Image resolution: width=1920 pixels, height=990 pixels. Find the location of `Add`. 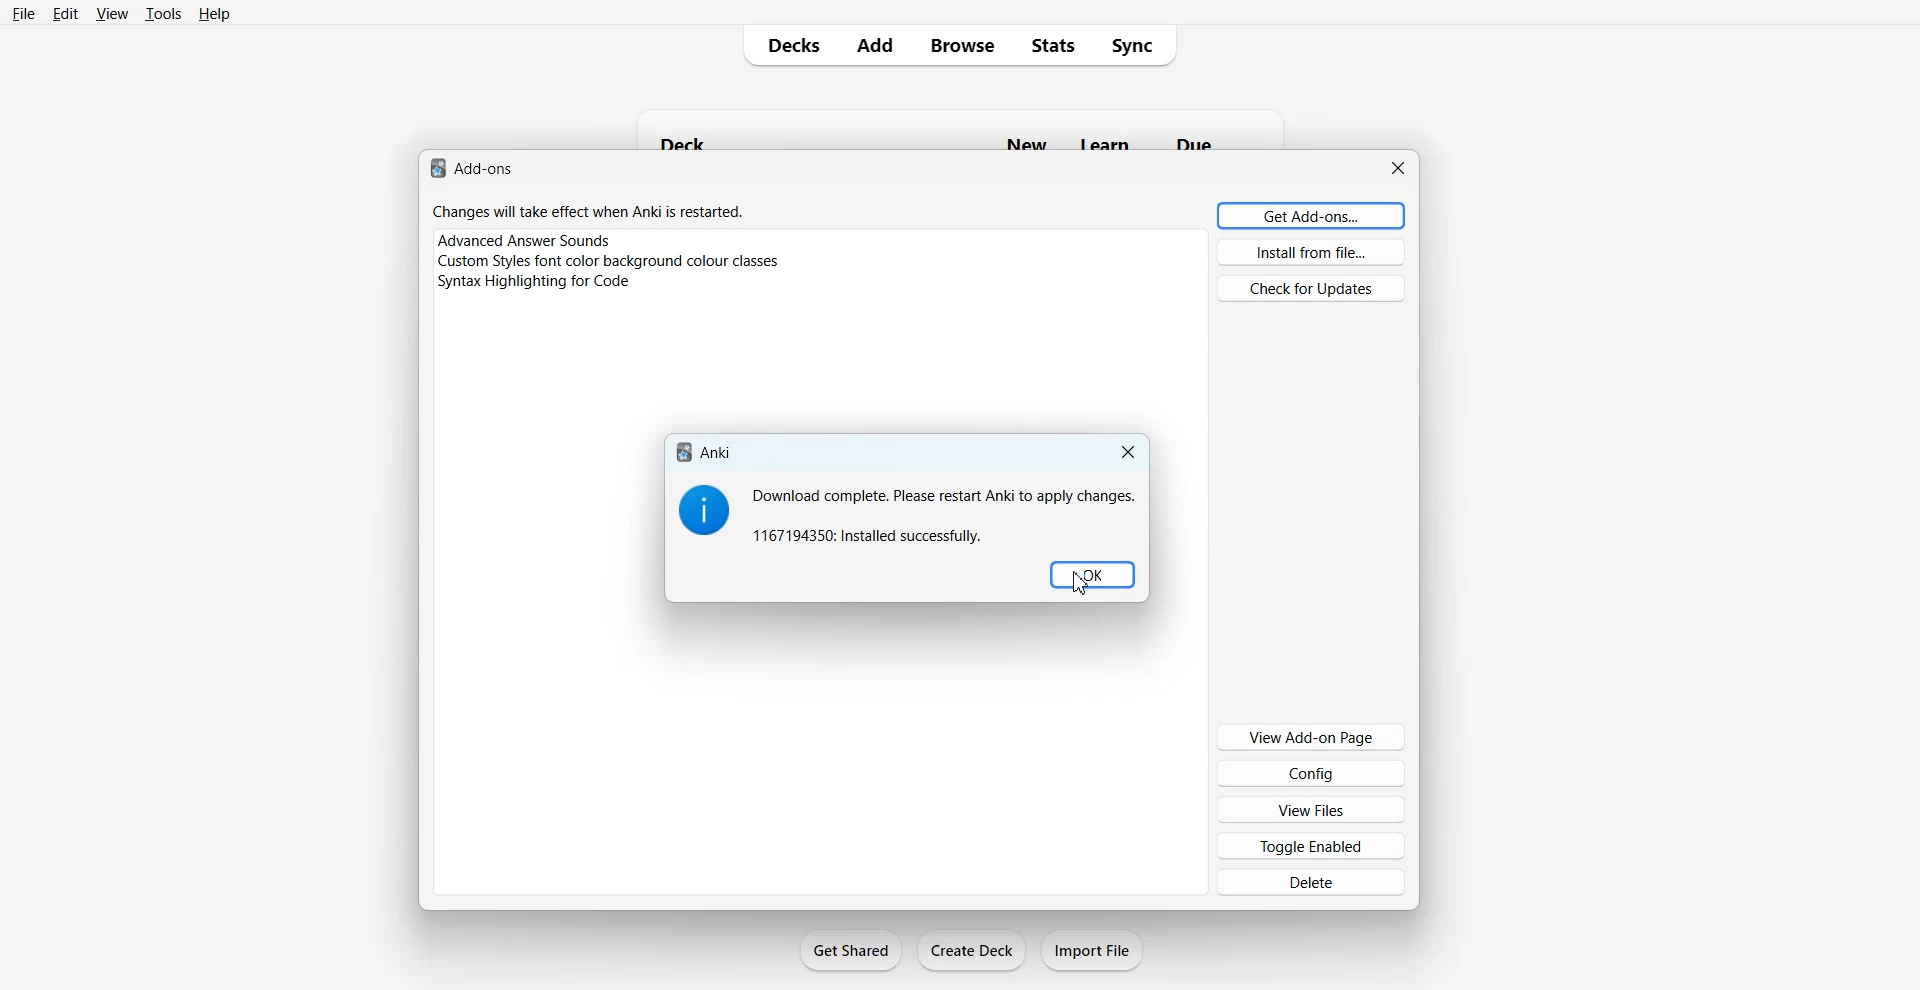

Add is located at coordinates (876, 45).